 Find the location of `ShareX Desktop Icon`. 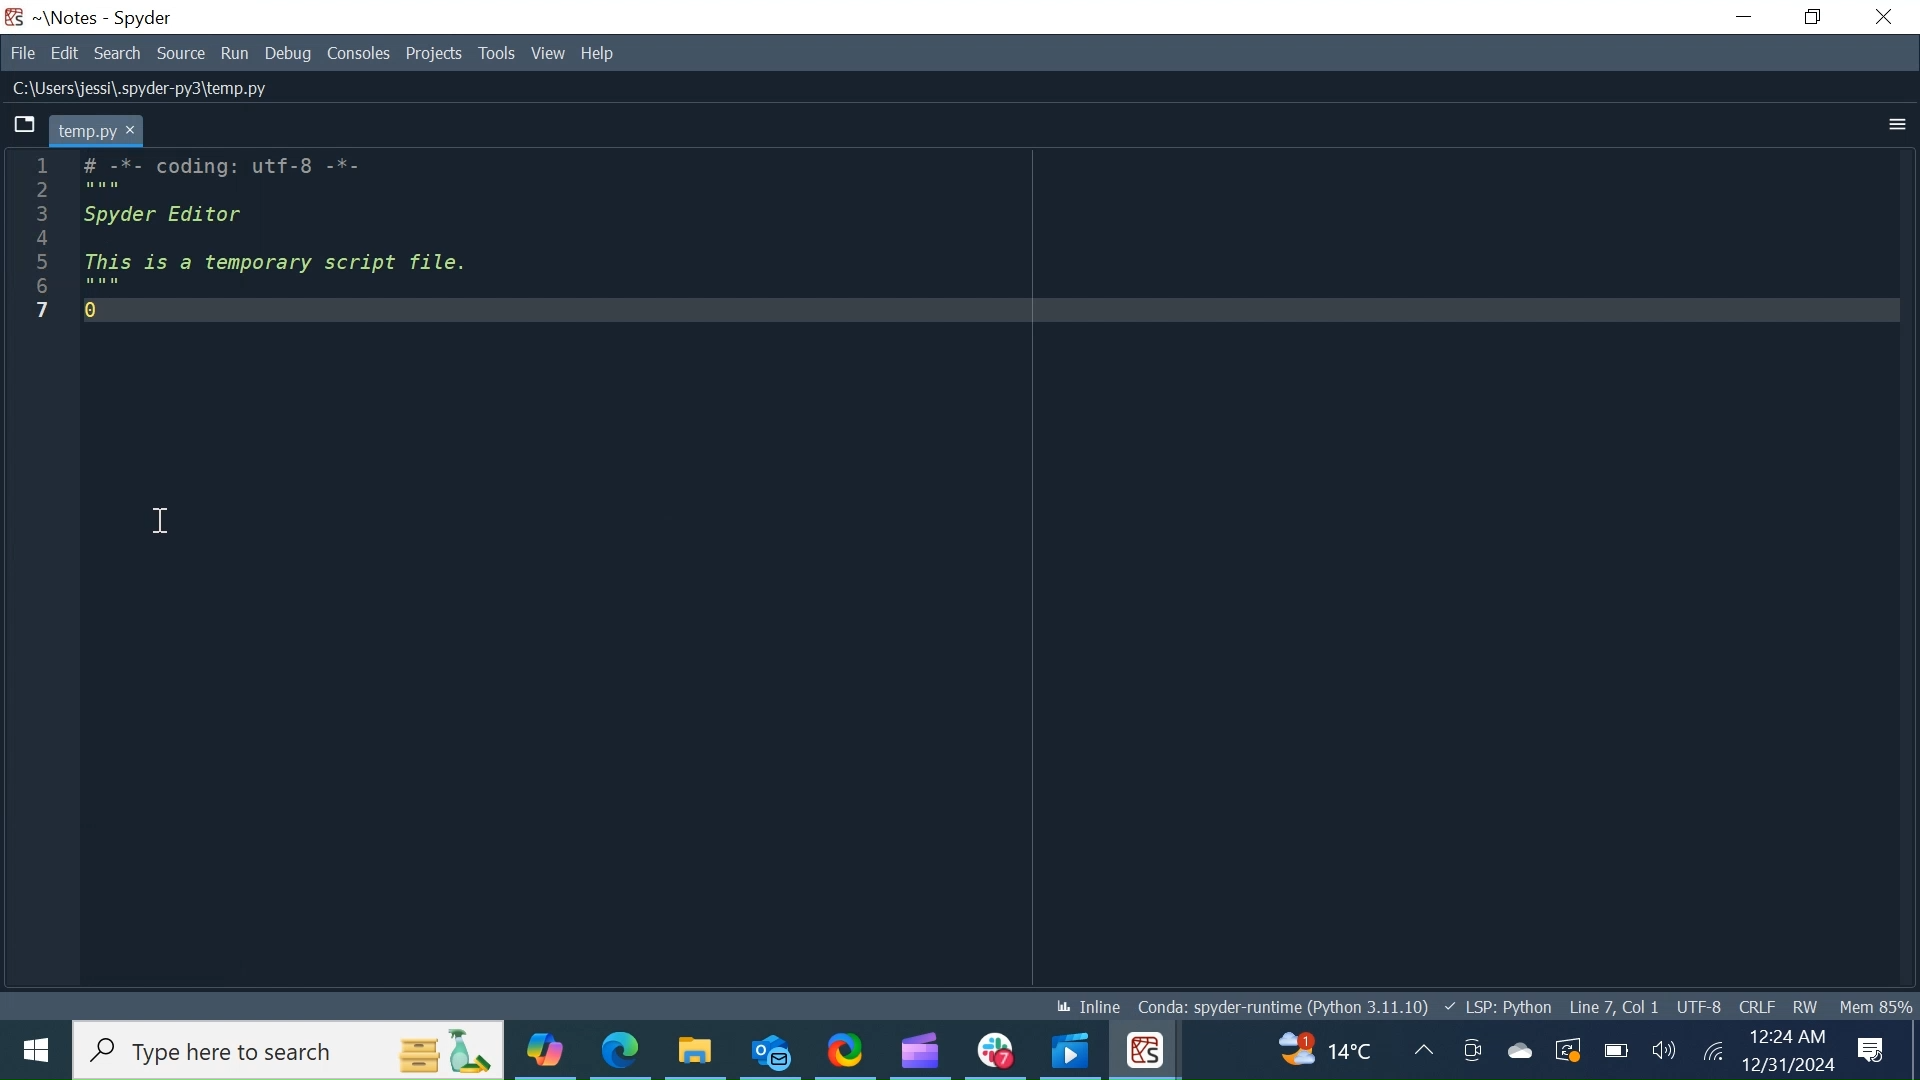

ShareX Desktop Icon is located at coordinates (848, 1049).